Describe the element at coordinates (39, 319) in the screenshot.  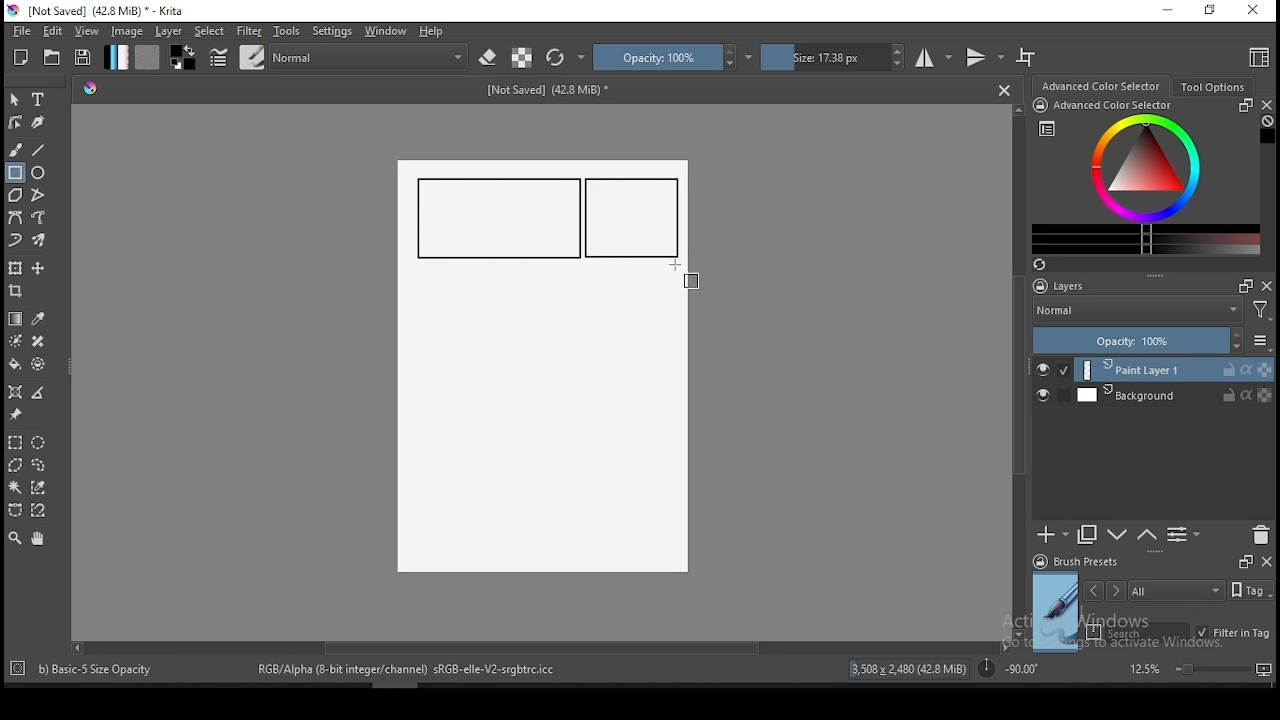
I see `pick a color from image and current layer` at that location.